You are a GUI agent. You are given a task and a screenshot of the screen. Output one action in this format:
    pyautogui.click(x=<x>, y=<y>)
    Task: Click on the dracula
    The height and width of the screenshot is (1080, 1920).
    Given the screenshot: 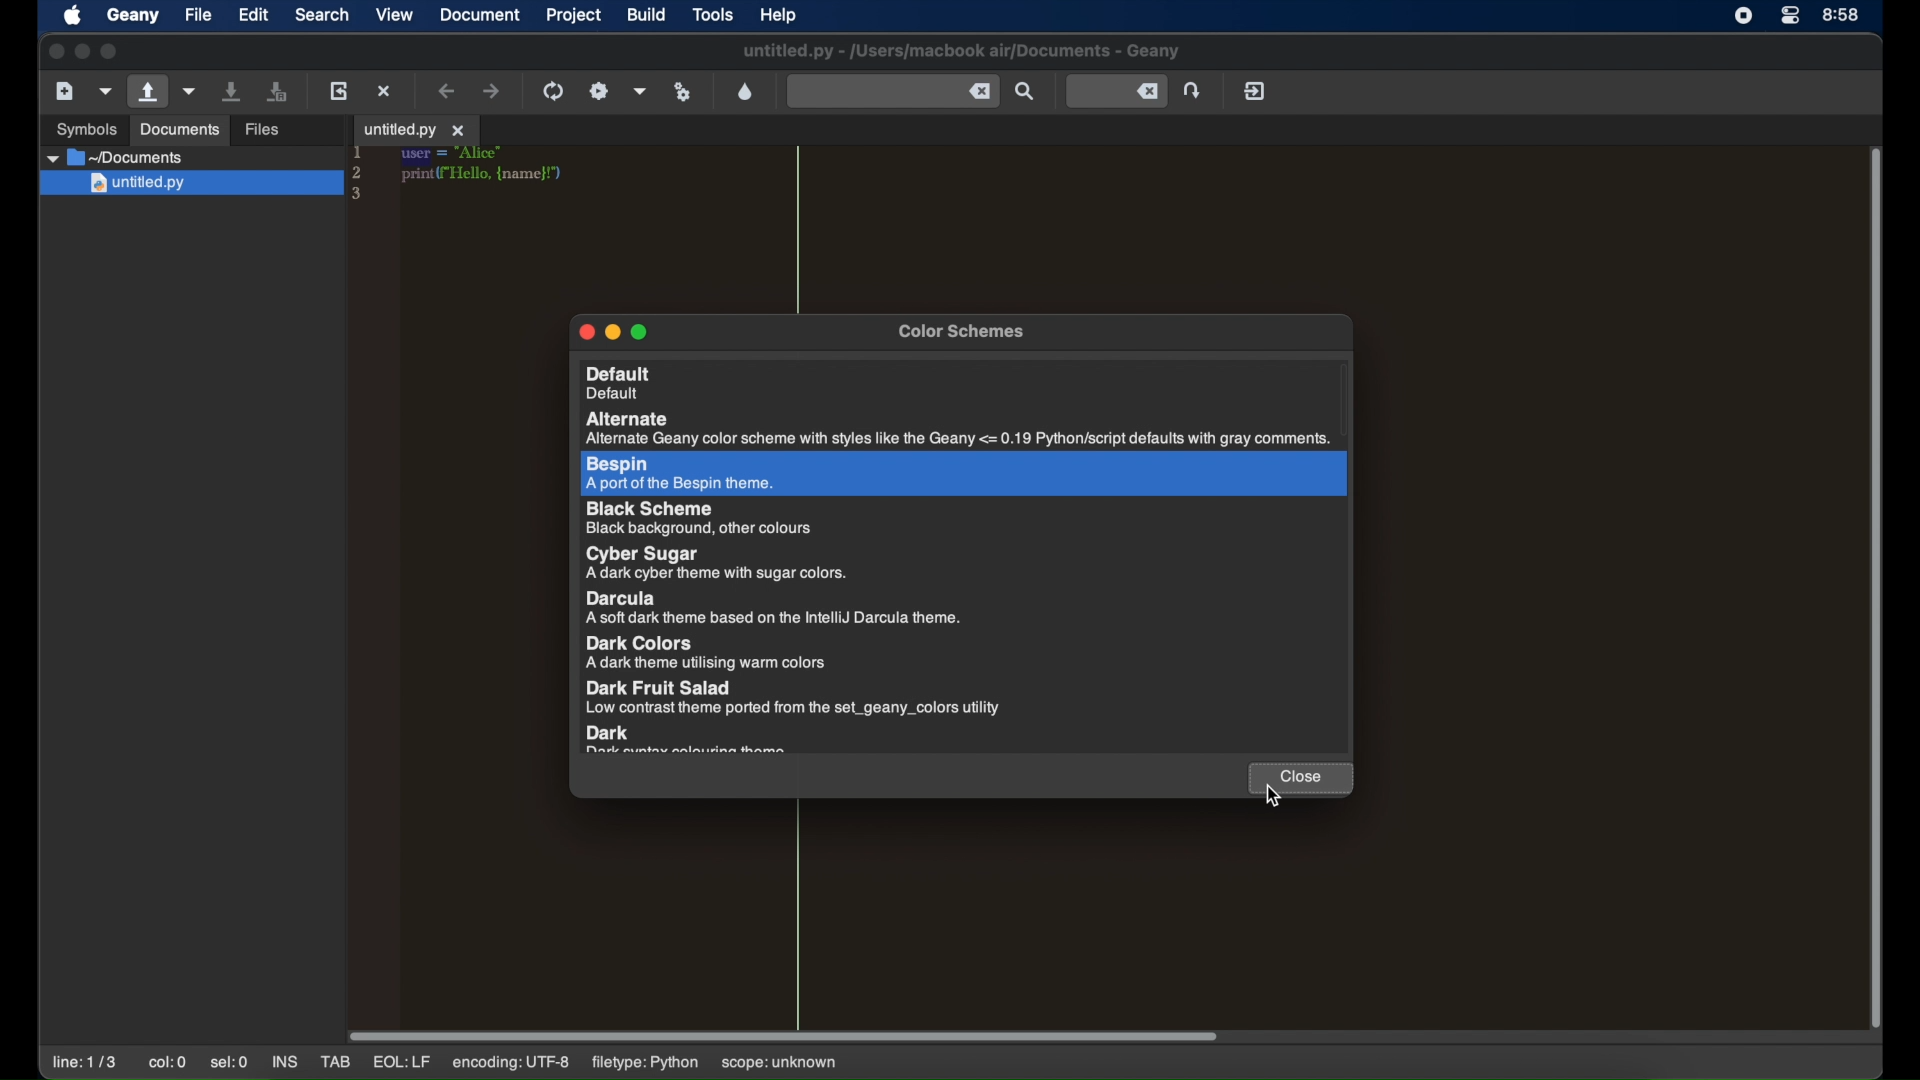 What is the action you would take?
    pyautogui.click(x=772, y=609)
    